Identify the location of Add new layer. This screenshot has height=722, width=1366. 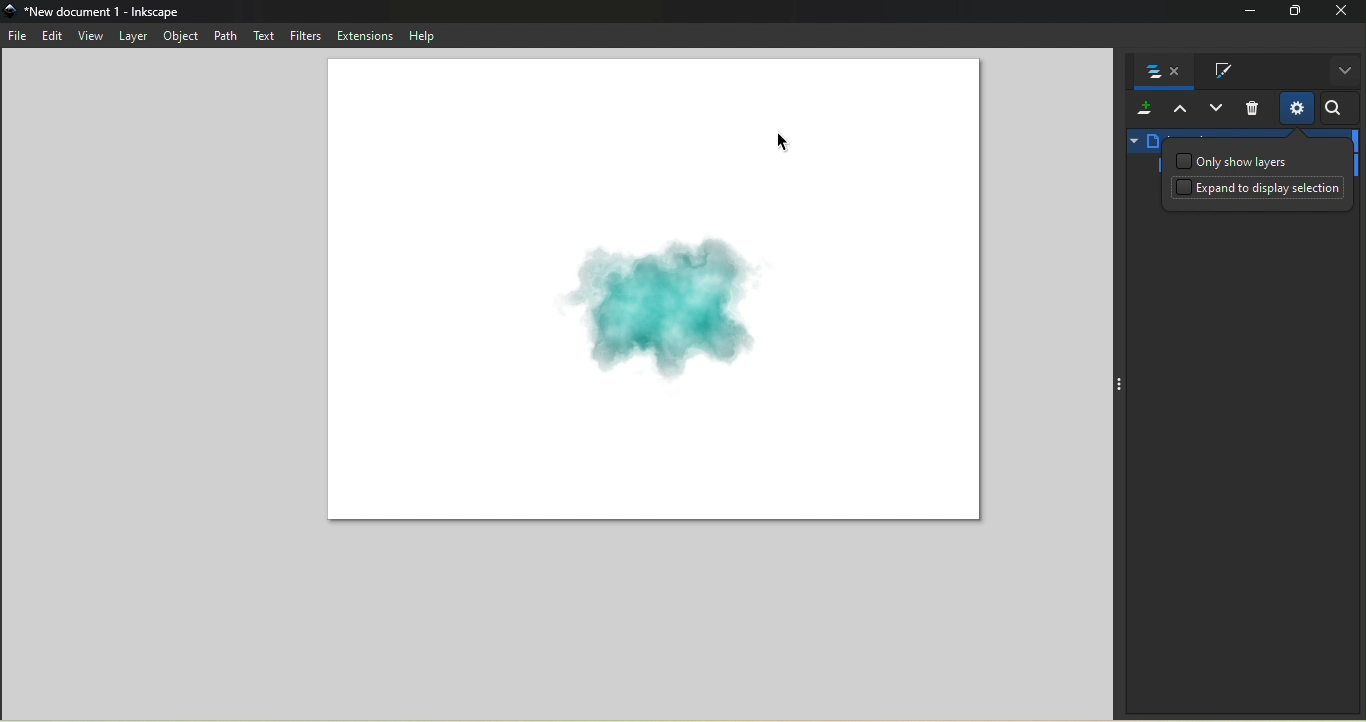
(1141, 110).